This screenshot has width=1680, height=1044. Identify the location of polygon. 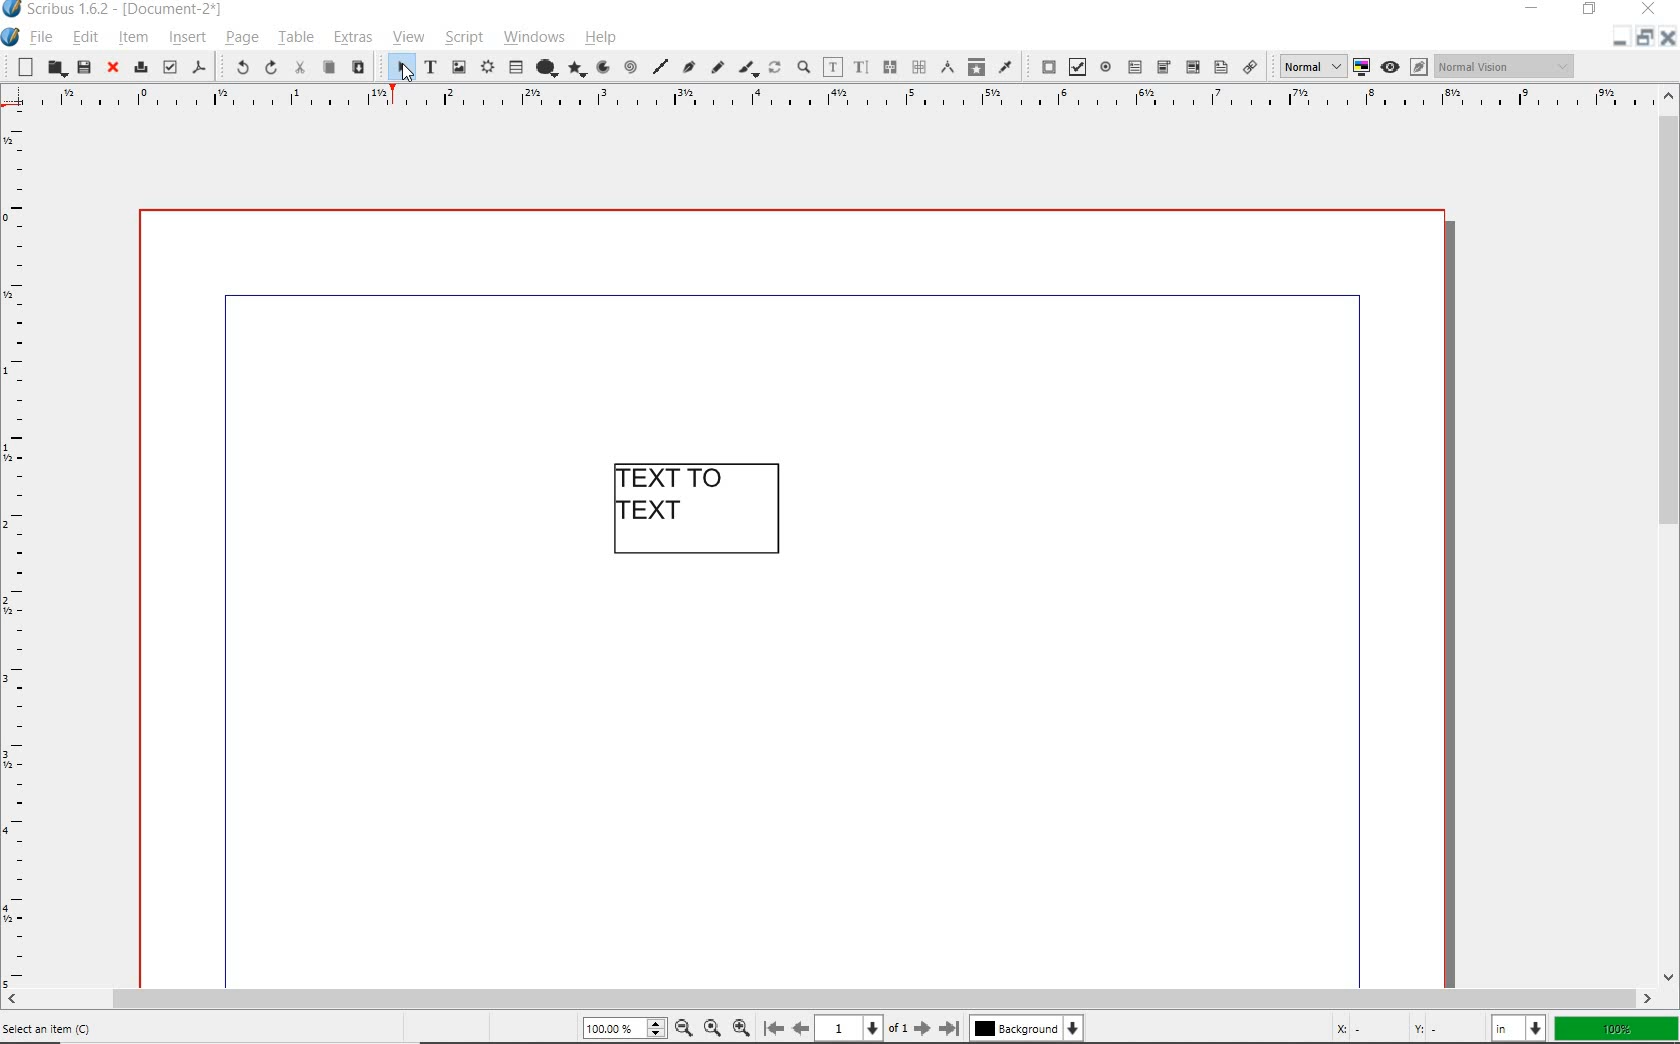
(577, 70).